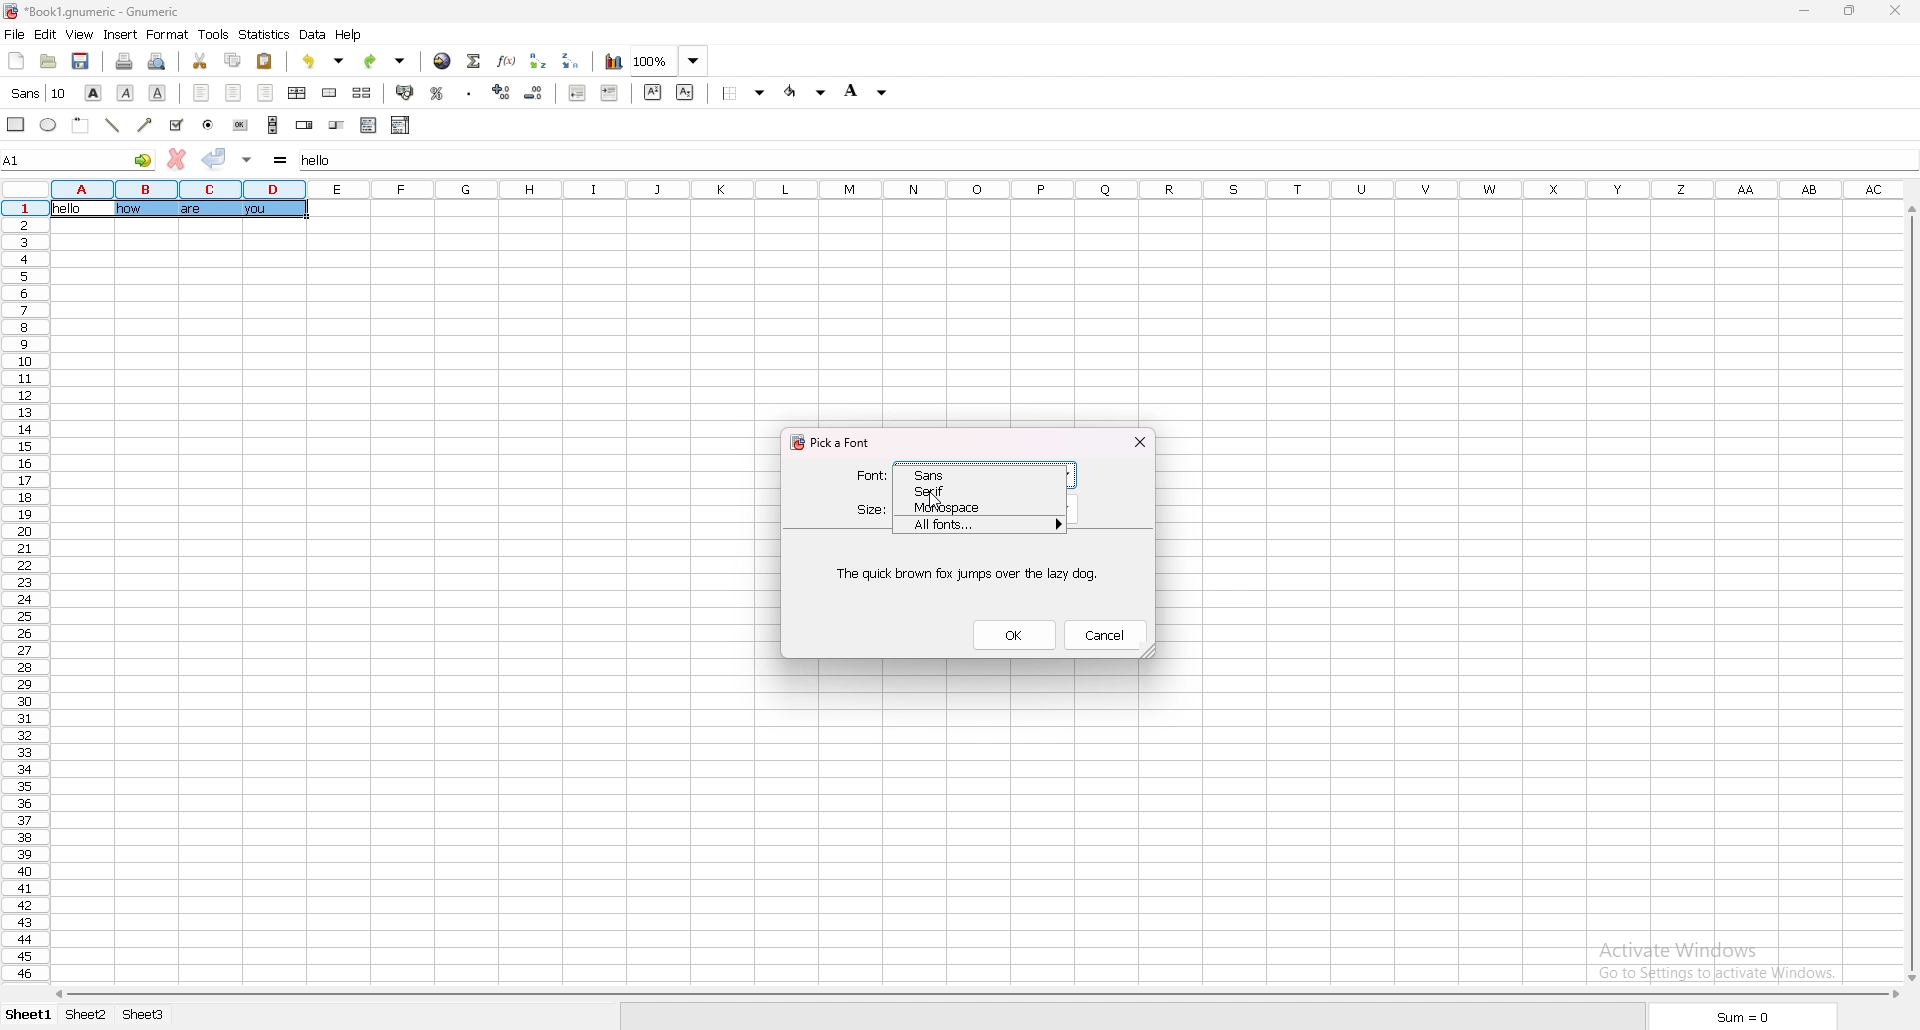 The width and height of the screenshot is (1920, 1030). Describe the element at coordinates (964, 474) in the screenshot. I see `sans` at that location.